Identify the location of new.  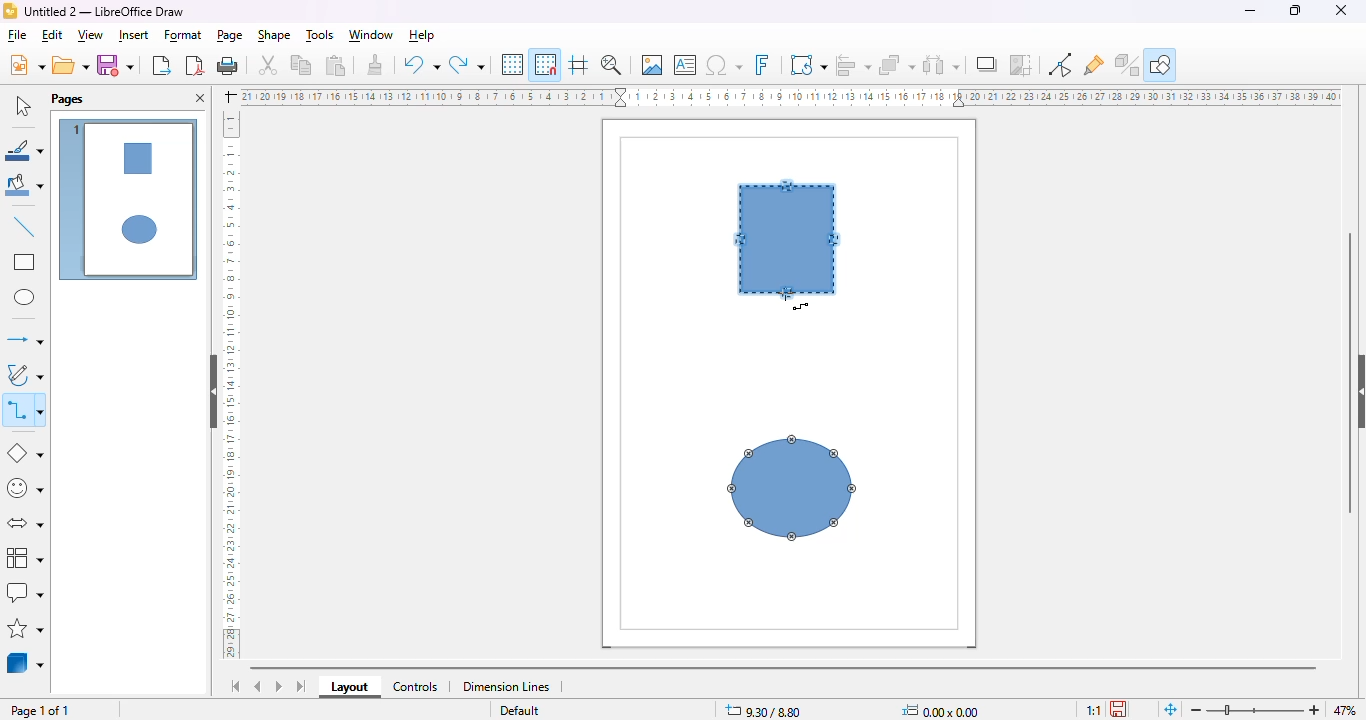
(27, 64).